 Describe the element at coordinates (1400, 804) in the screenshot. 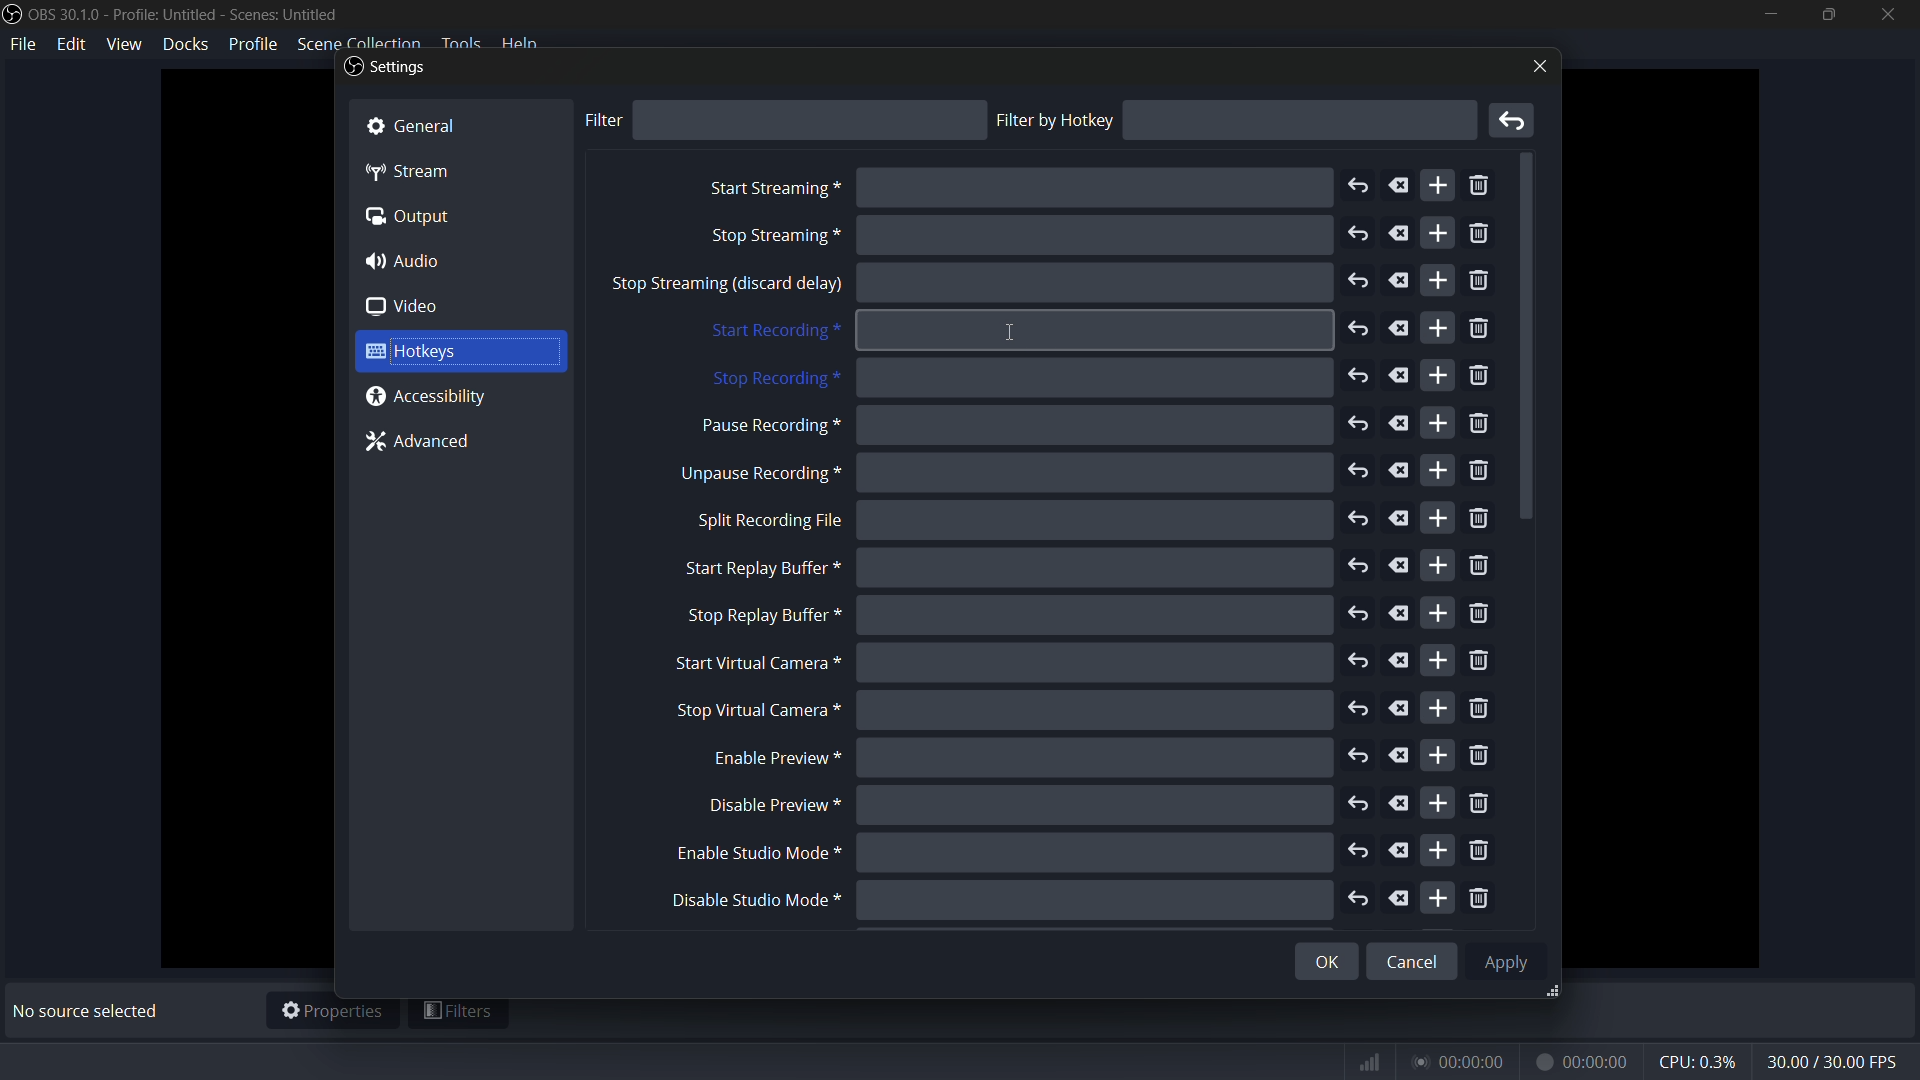

I see `delete` at that location.